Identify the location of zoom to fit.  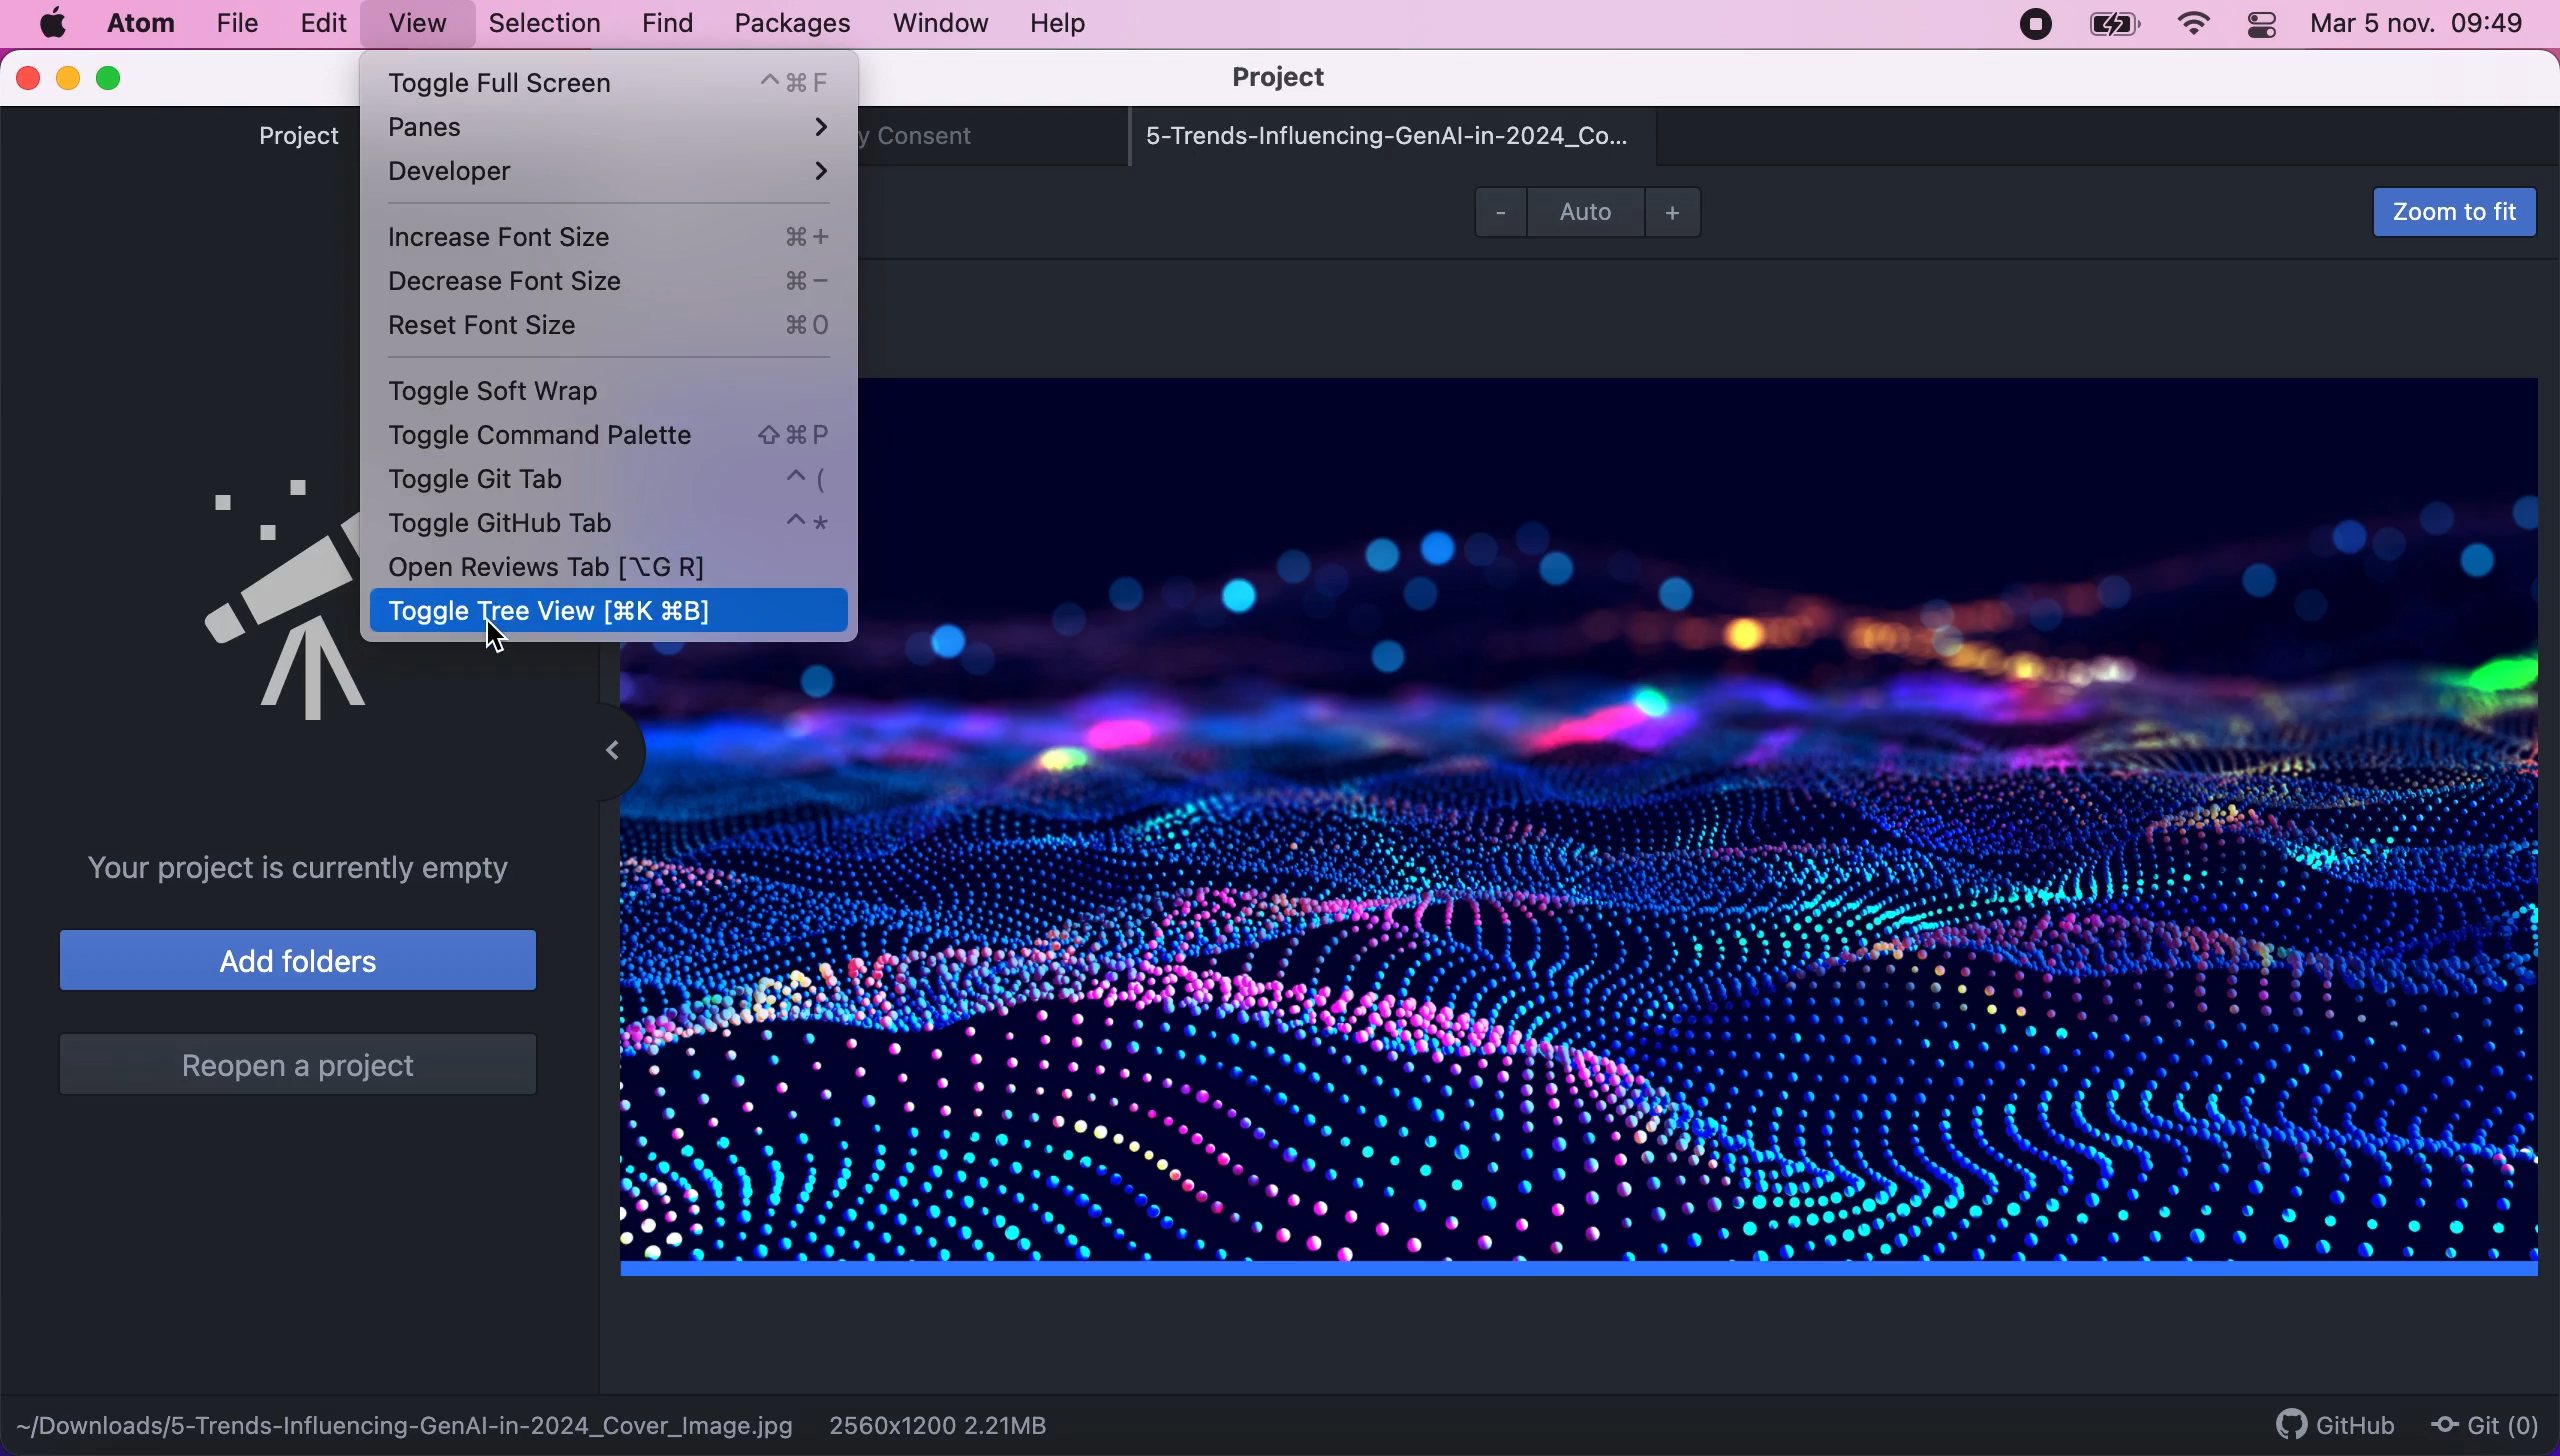
(2462, 213).